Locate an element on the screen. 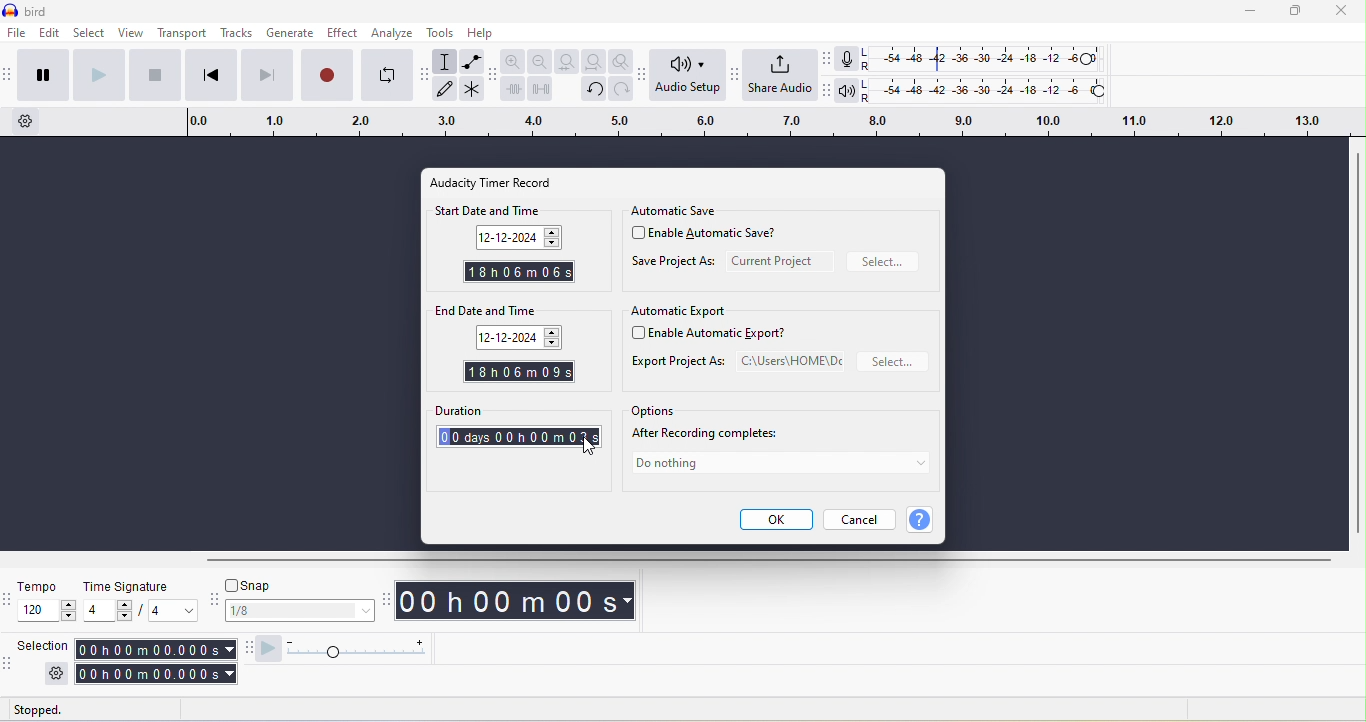 The height and width of the screenshot is (722, 1366). value is located at coordinates (108, 613).